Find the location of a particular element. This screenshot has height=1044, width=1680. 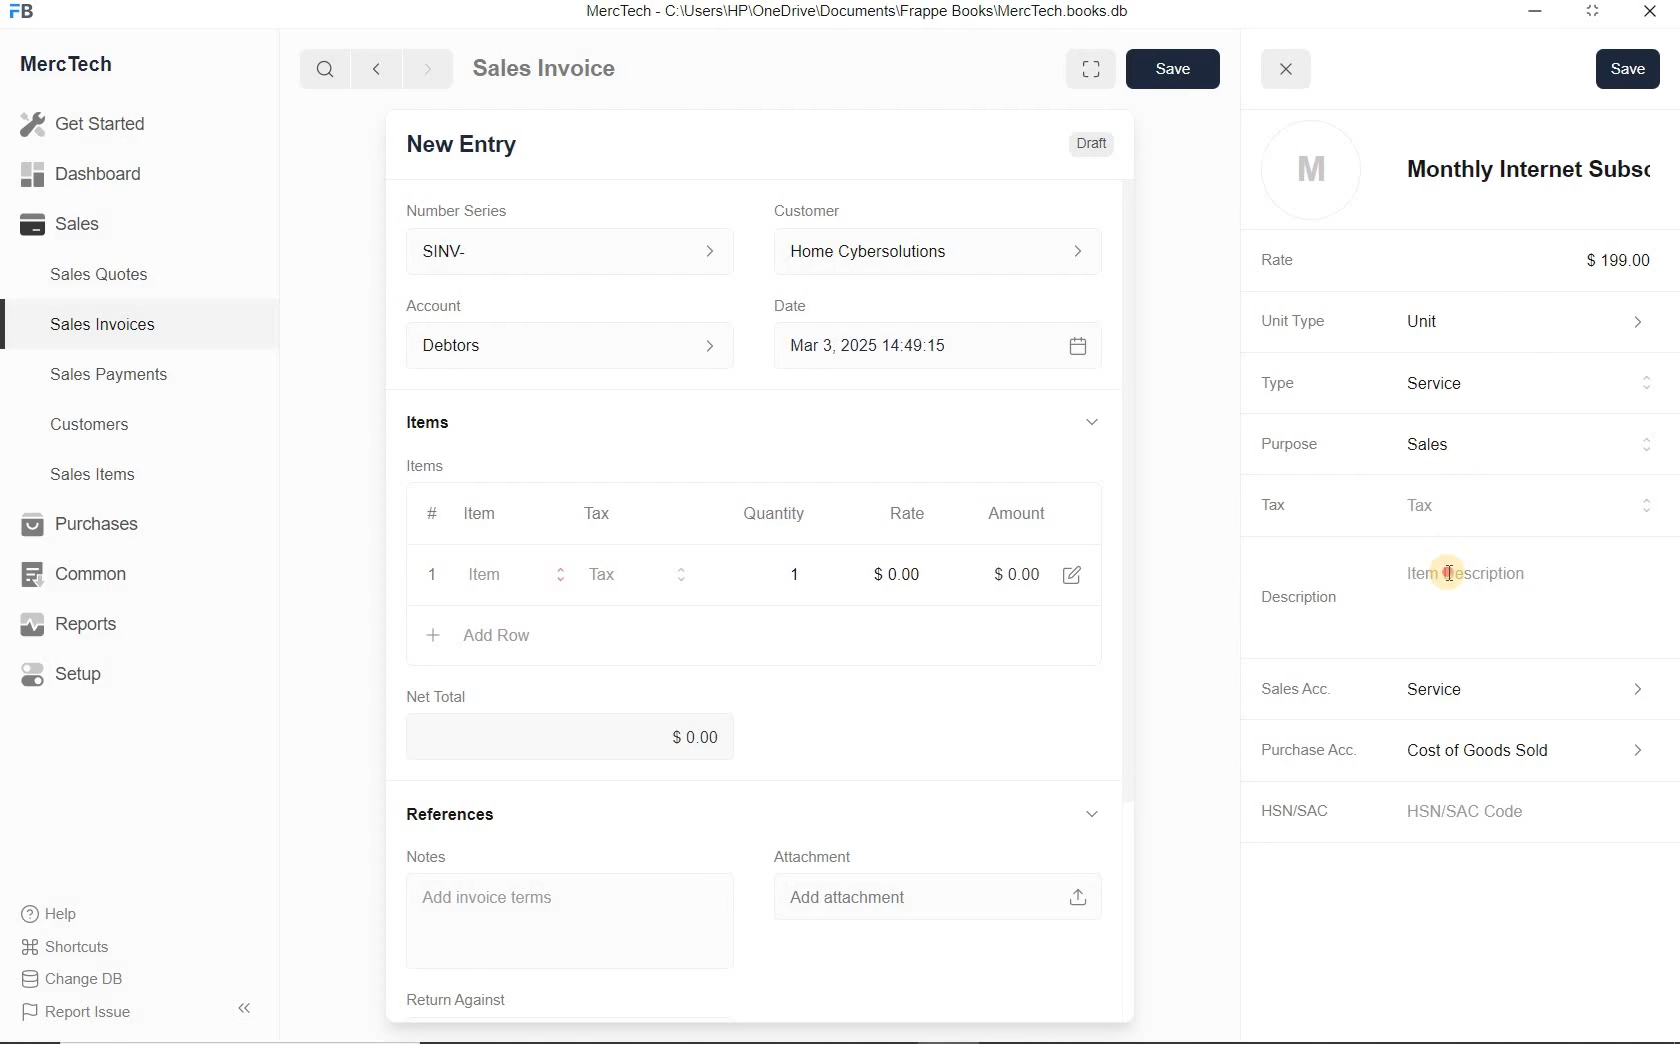

Purchases is located at coordinates (83, 526).